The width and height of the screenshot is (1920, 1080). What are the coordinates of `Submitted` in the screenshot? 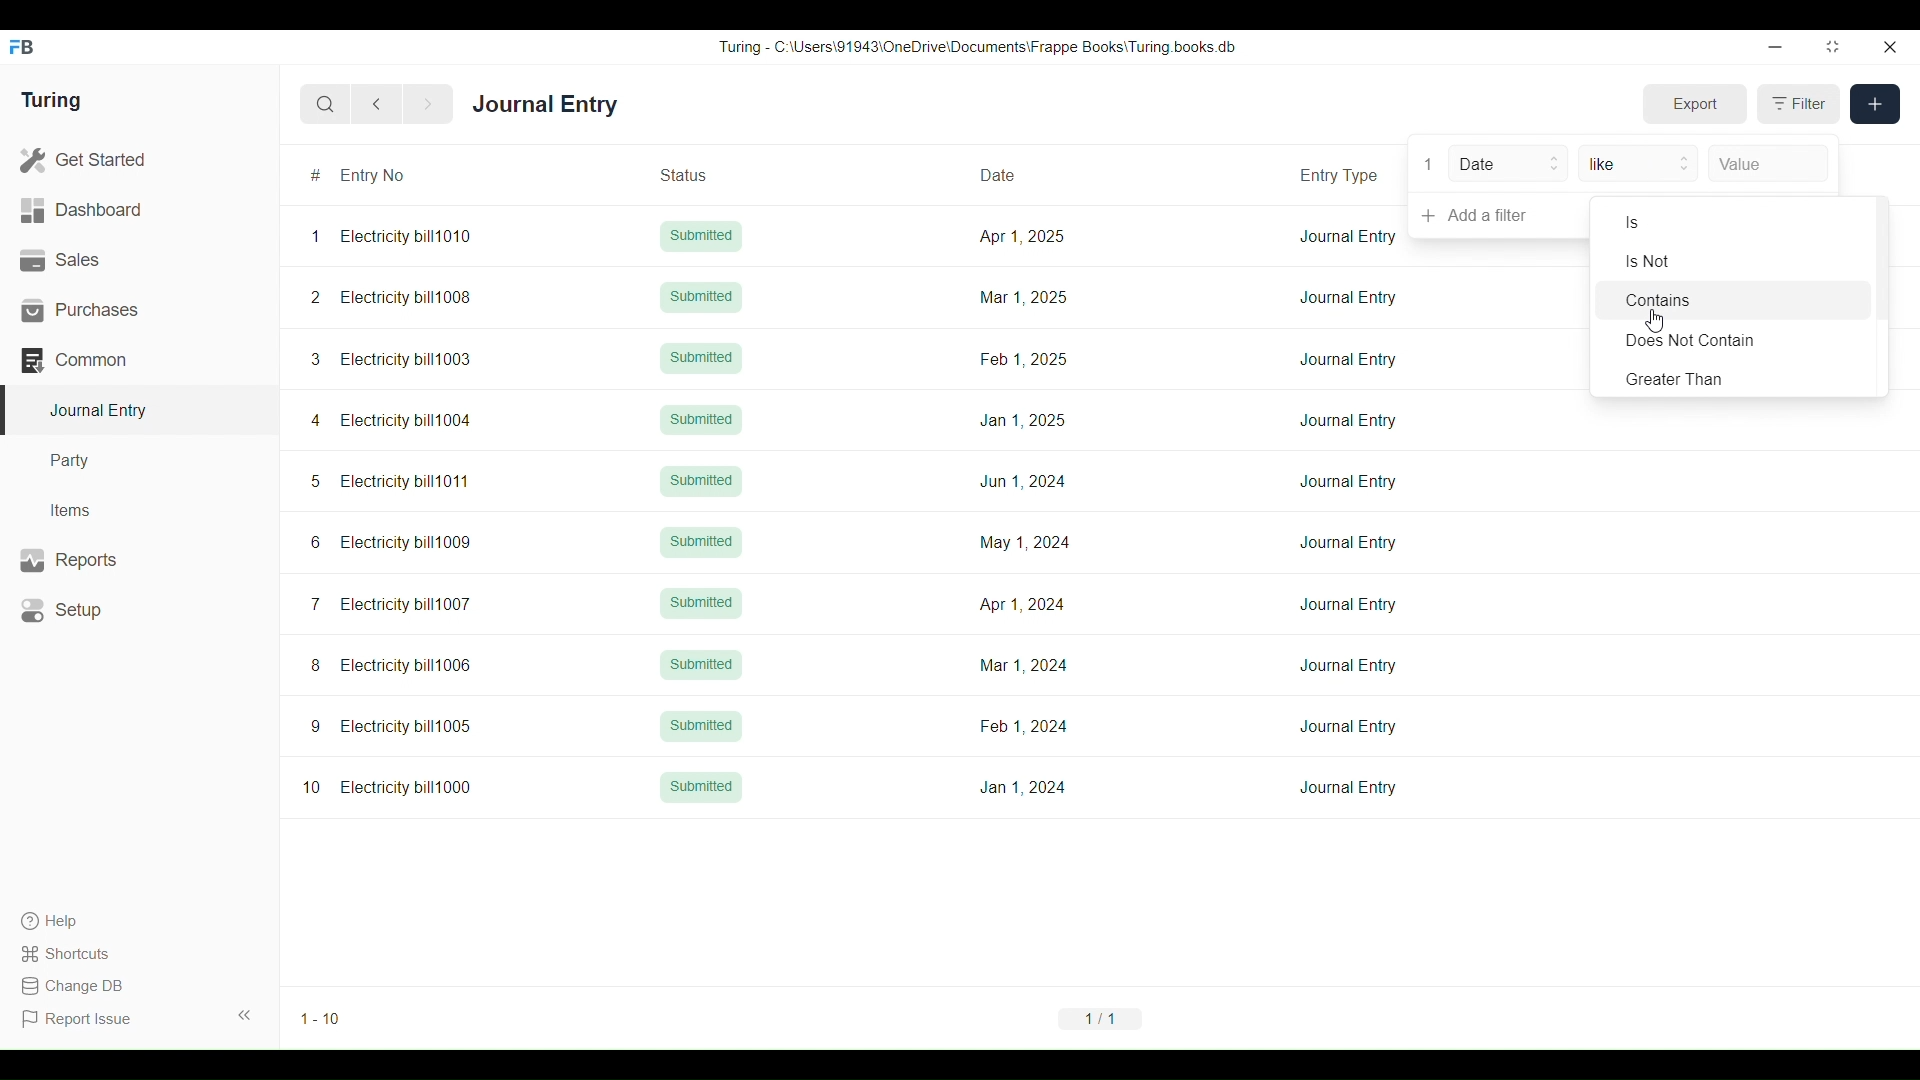 It's located at (701, 359).